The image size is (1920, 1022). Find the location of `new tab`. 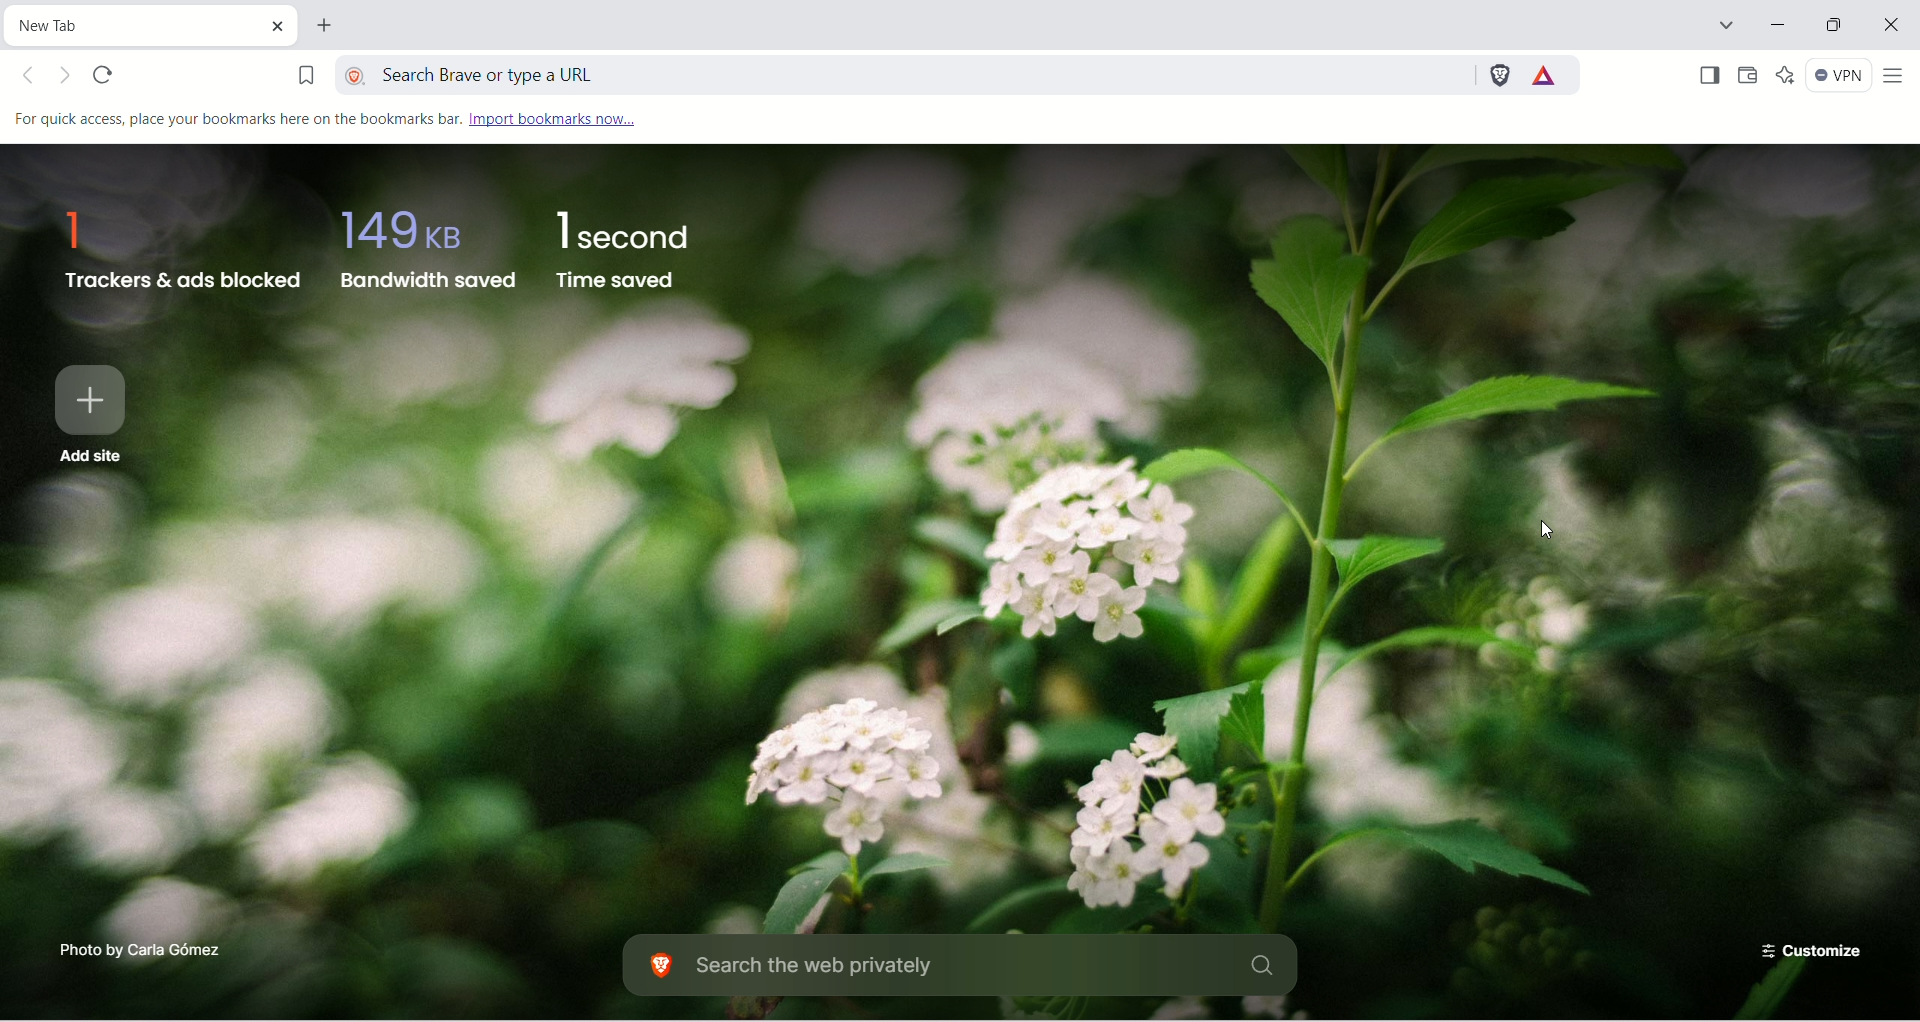

new tab is located at coordinates (323, 23).